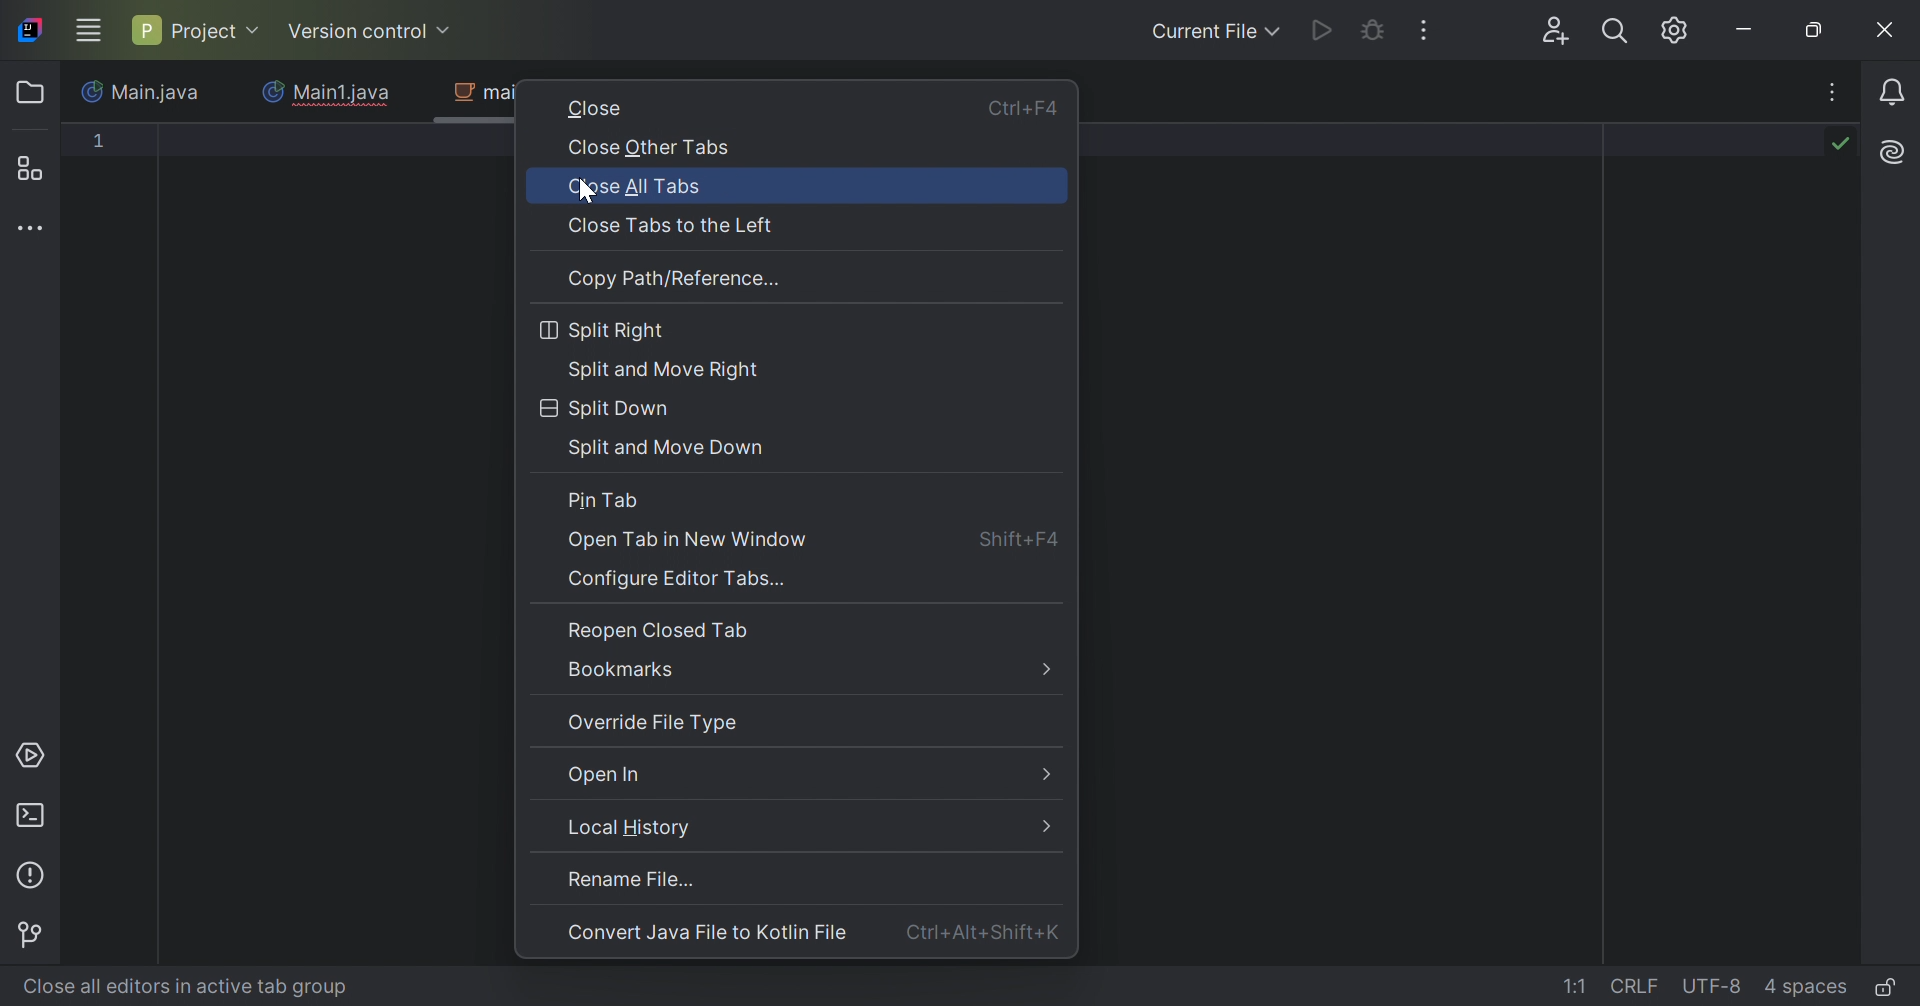 This screenshot has width=1920, height=1006. Describe the element at coordinates (679, 227) in the screenshot. I see `Close tabs to the left` at that location.